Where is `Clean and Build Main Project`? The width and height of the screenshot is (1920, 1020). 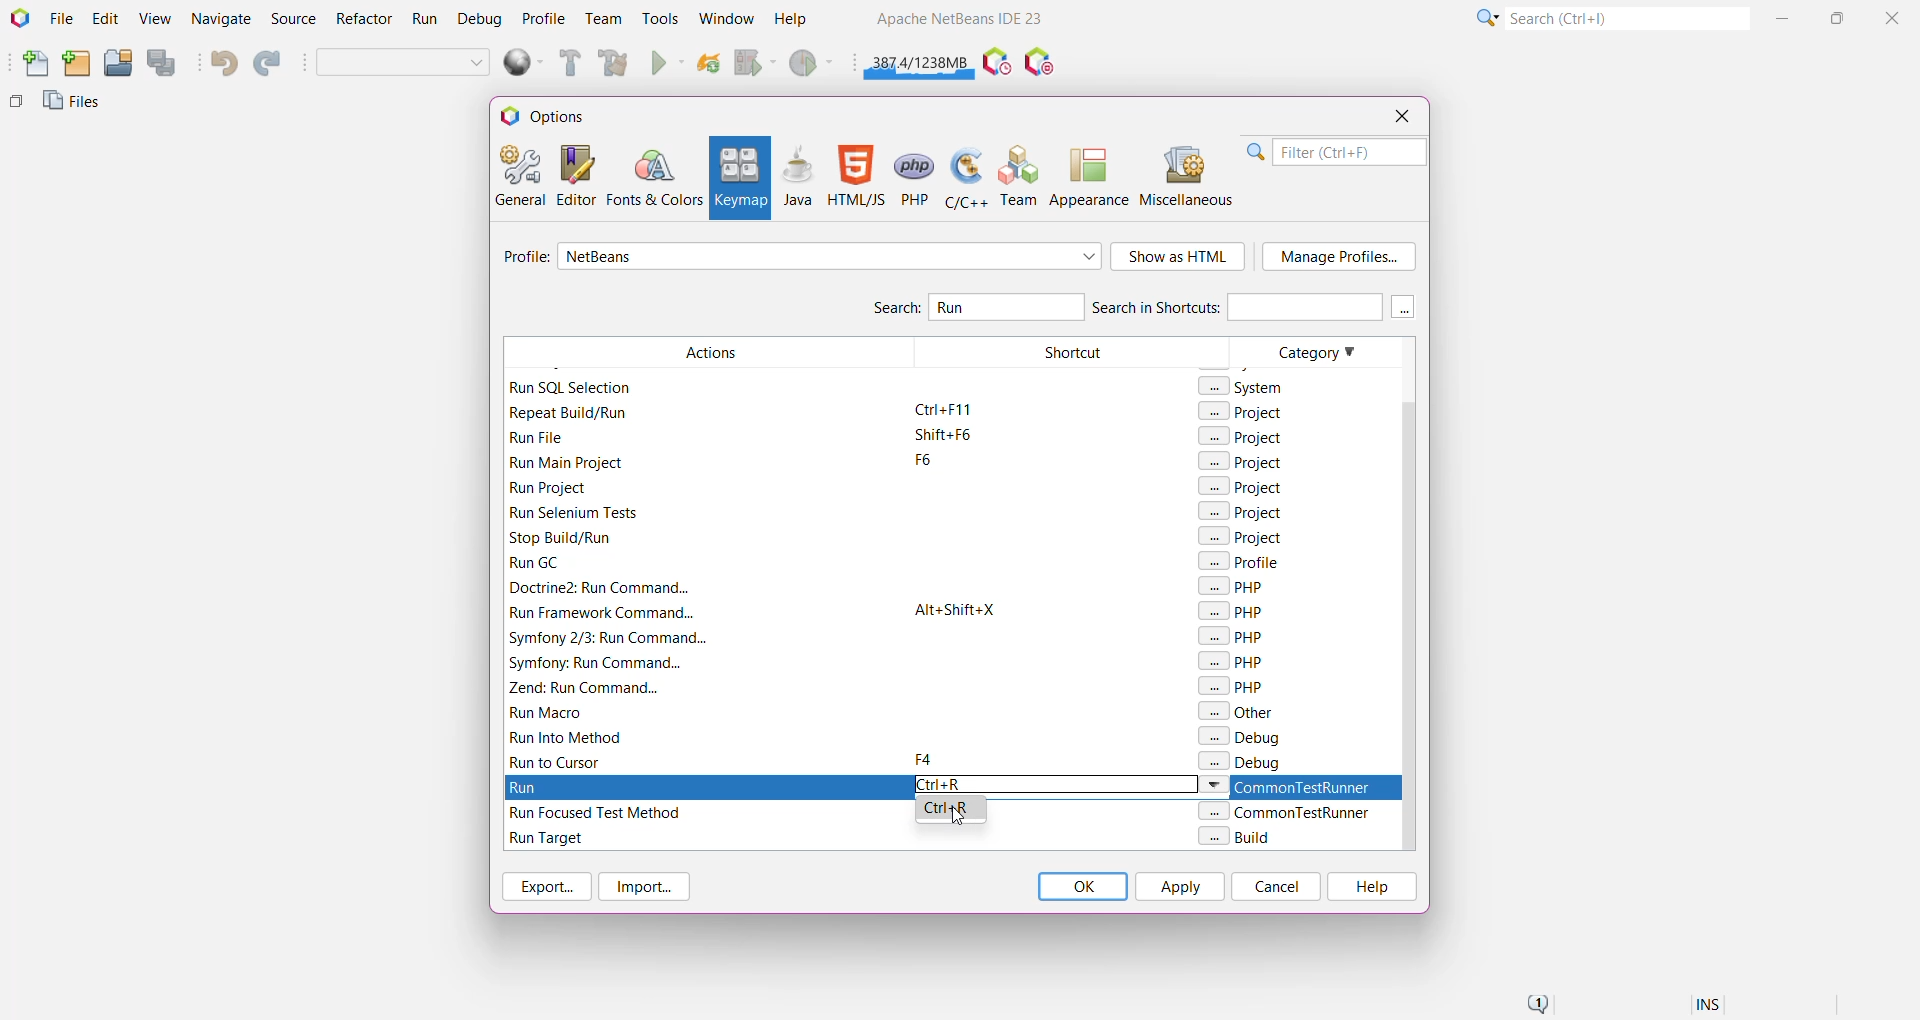
Clean and Build Main Project is located at coordinates (617, 65).